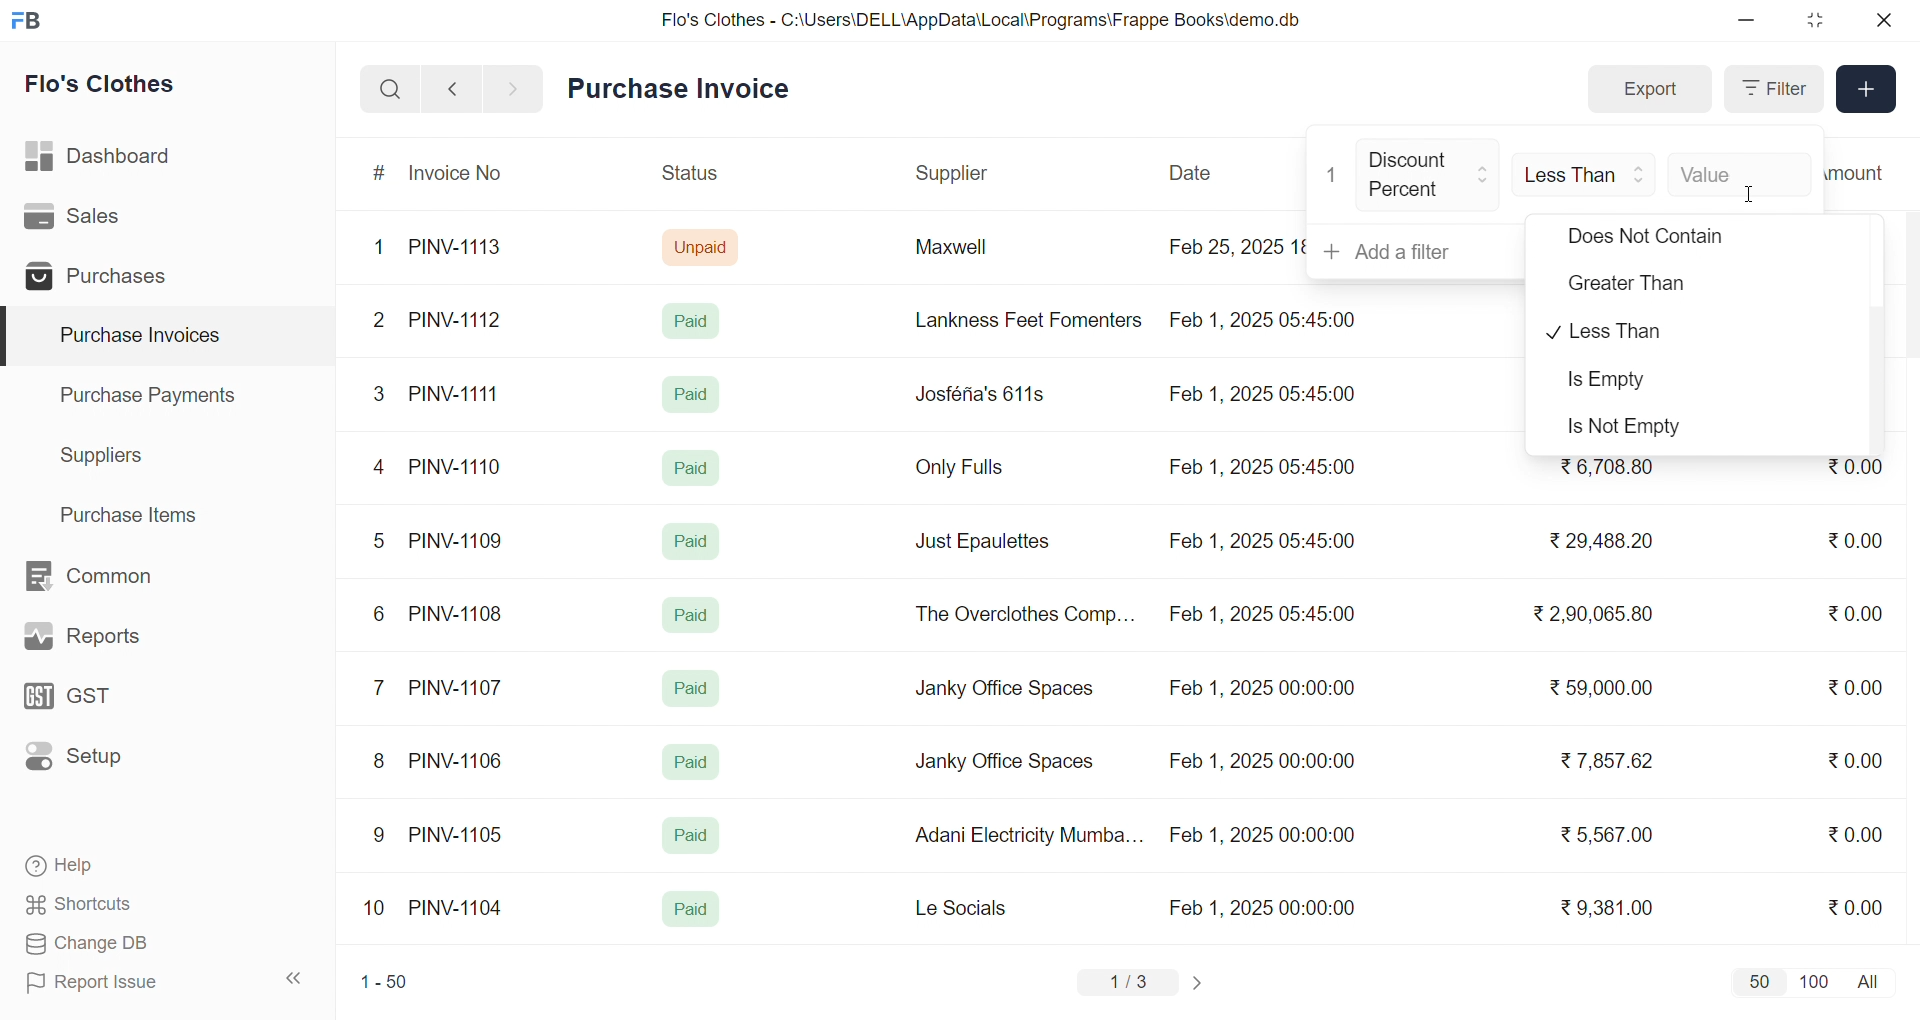 The width and height of the screenshot is (1920, 1020). Describe the element at coordinates (126, 905) in the screenshot. I see `Shortcuts` at that location.